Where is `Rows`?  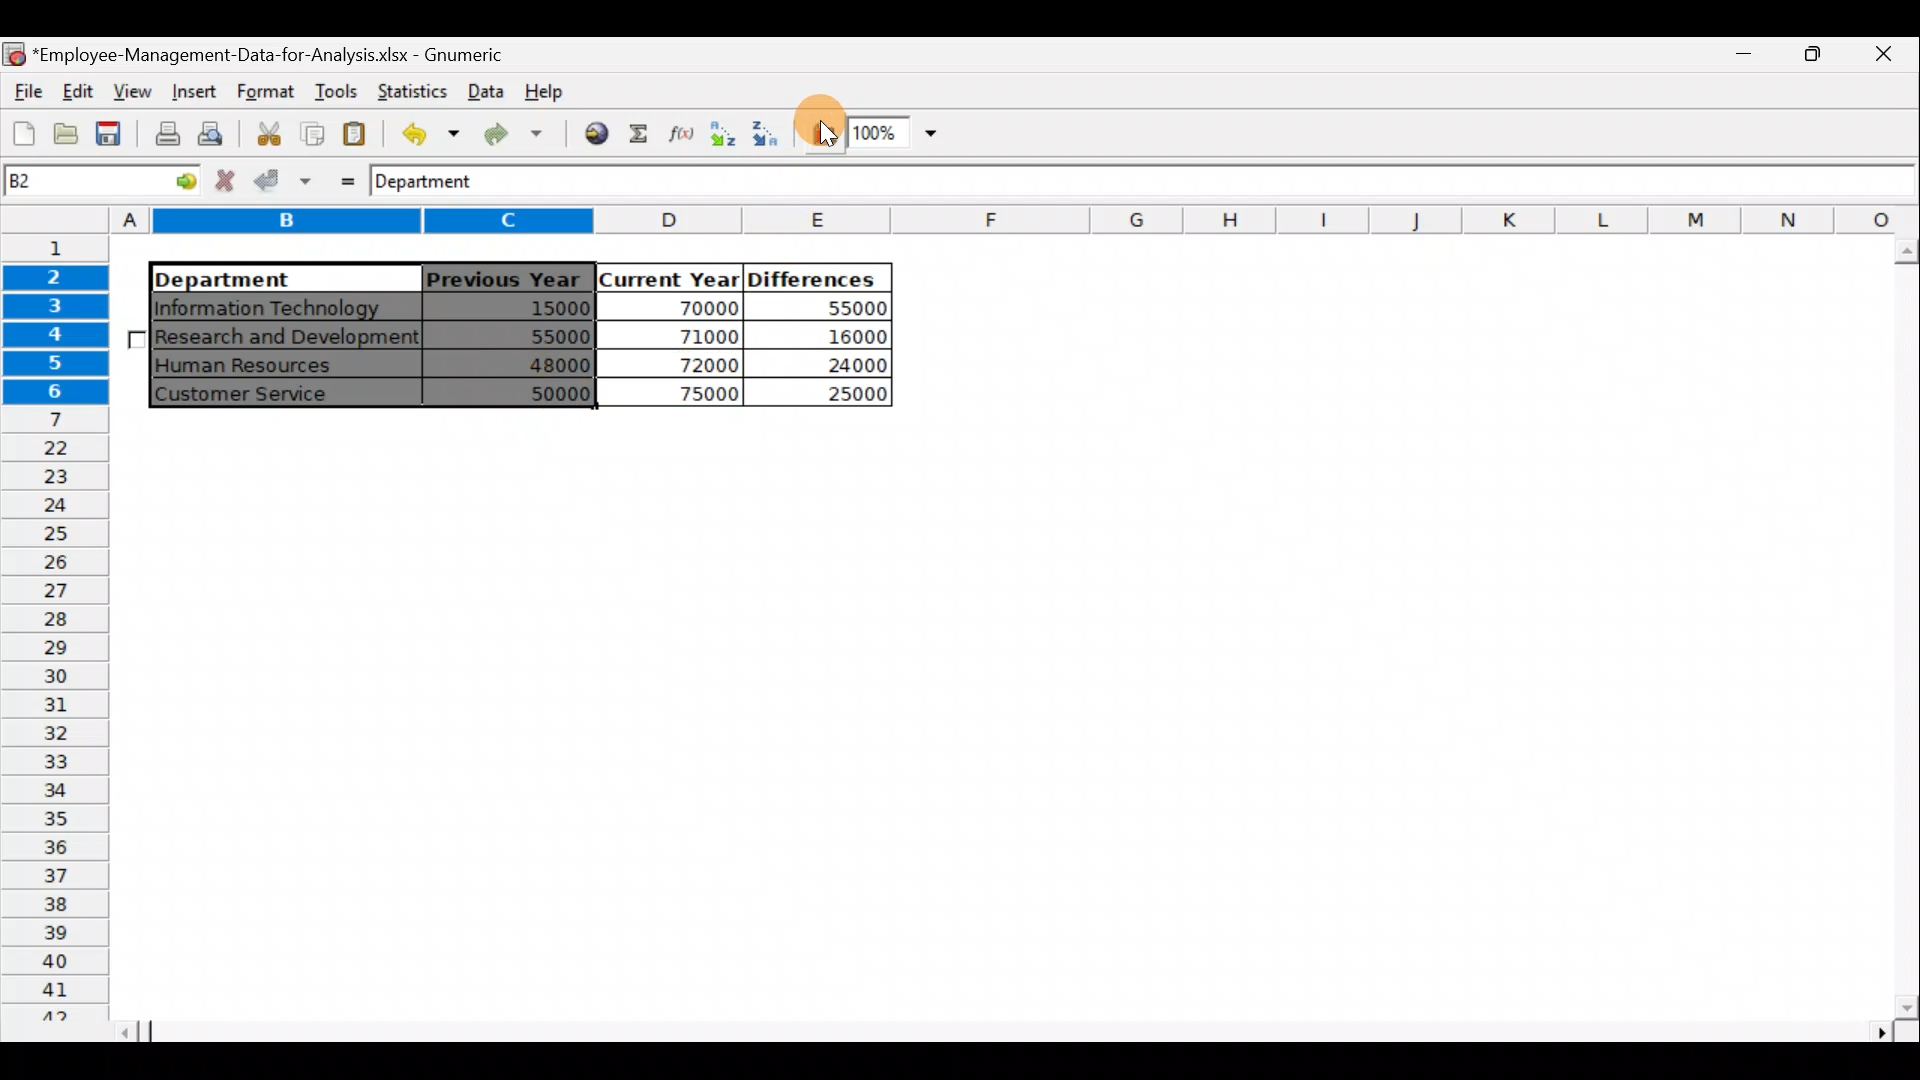 Rows is located at coordinates (59, 627).